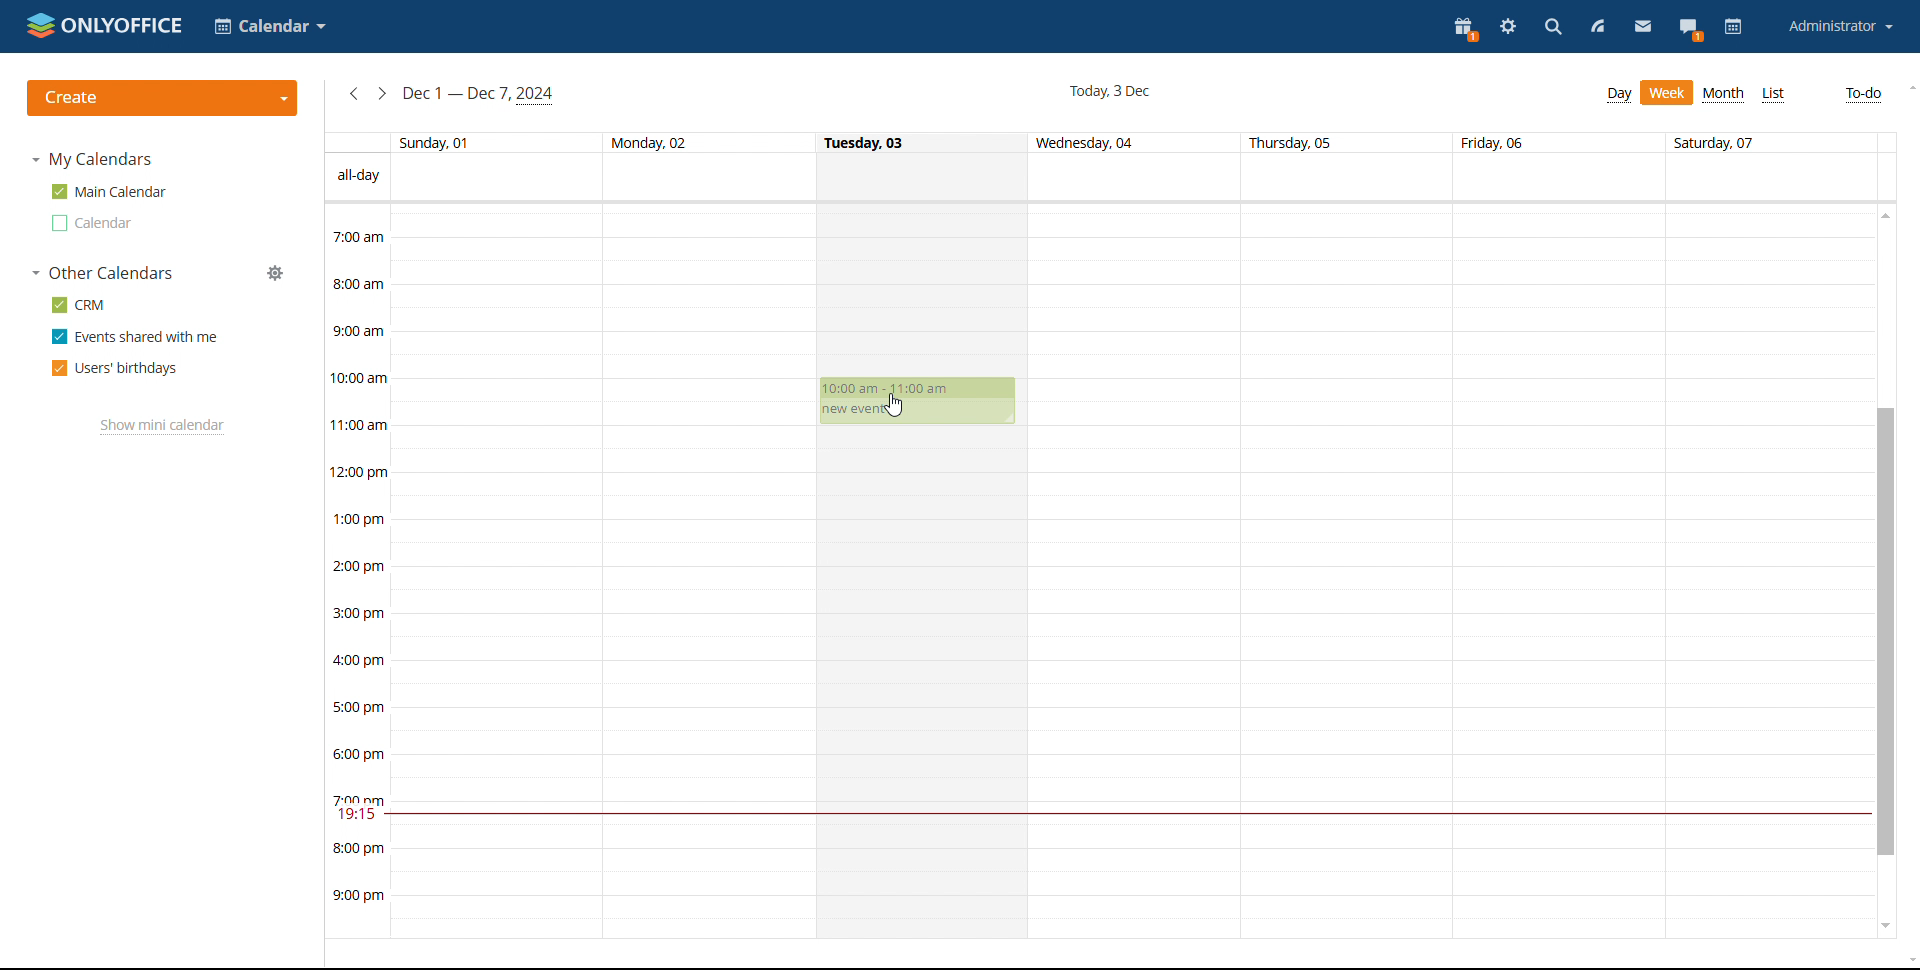  What do you see at coordinates (1840, 26) in the screenshot?
I see `Administrator` at bounding box center [1840, 26].